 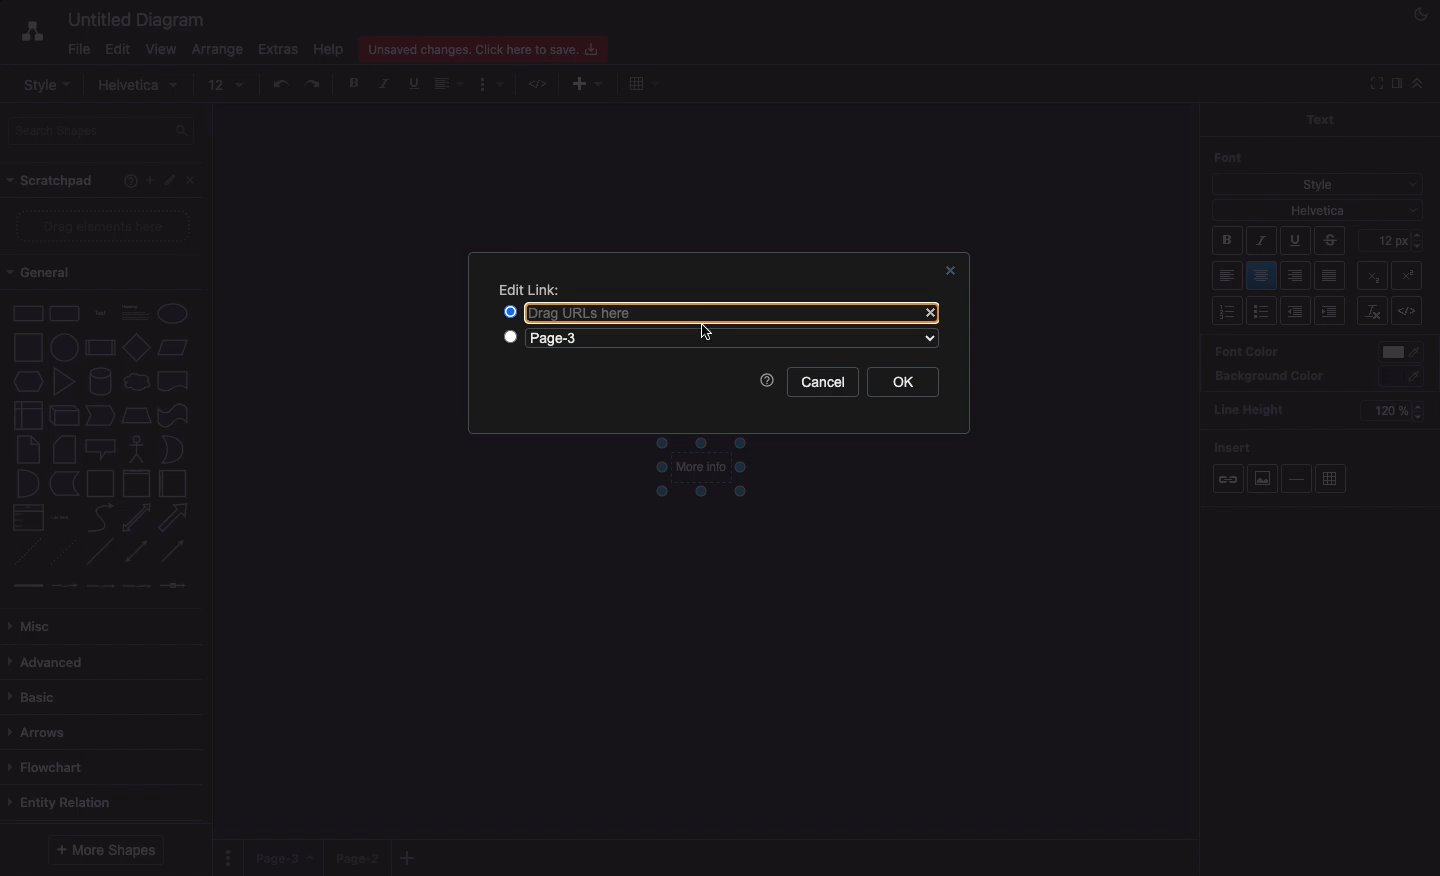 What do you see at coordinates (1256, 407) in the screenshot?
I see `Line height` at bounding box center [1256, 407].